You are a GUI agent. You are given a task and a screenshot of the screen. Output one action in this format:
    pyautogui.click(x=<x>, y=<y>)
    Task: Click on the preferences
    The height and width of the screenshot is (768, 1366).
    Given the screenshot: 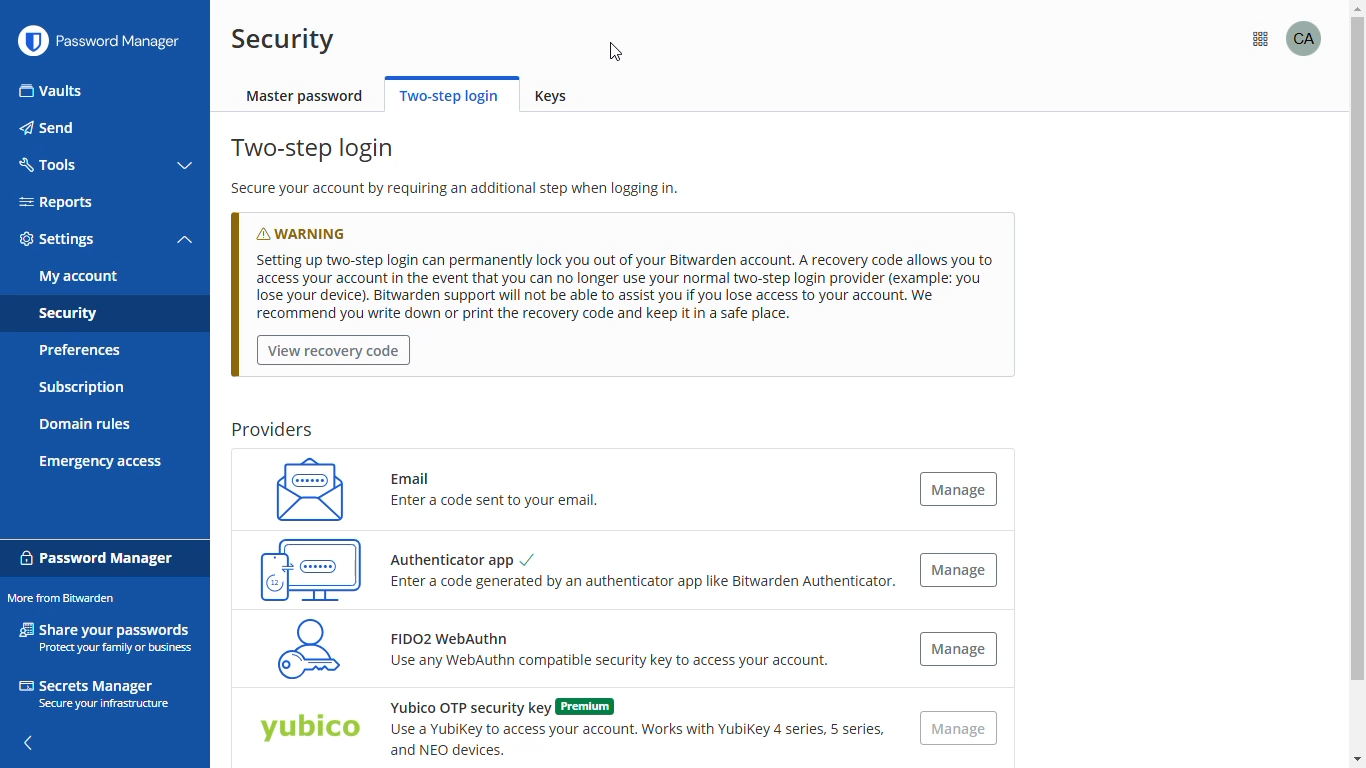 What is the action you would take?
    pyautogui.click(x=78, y=350)
    